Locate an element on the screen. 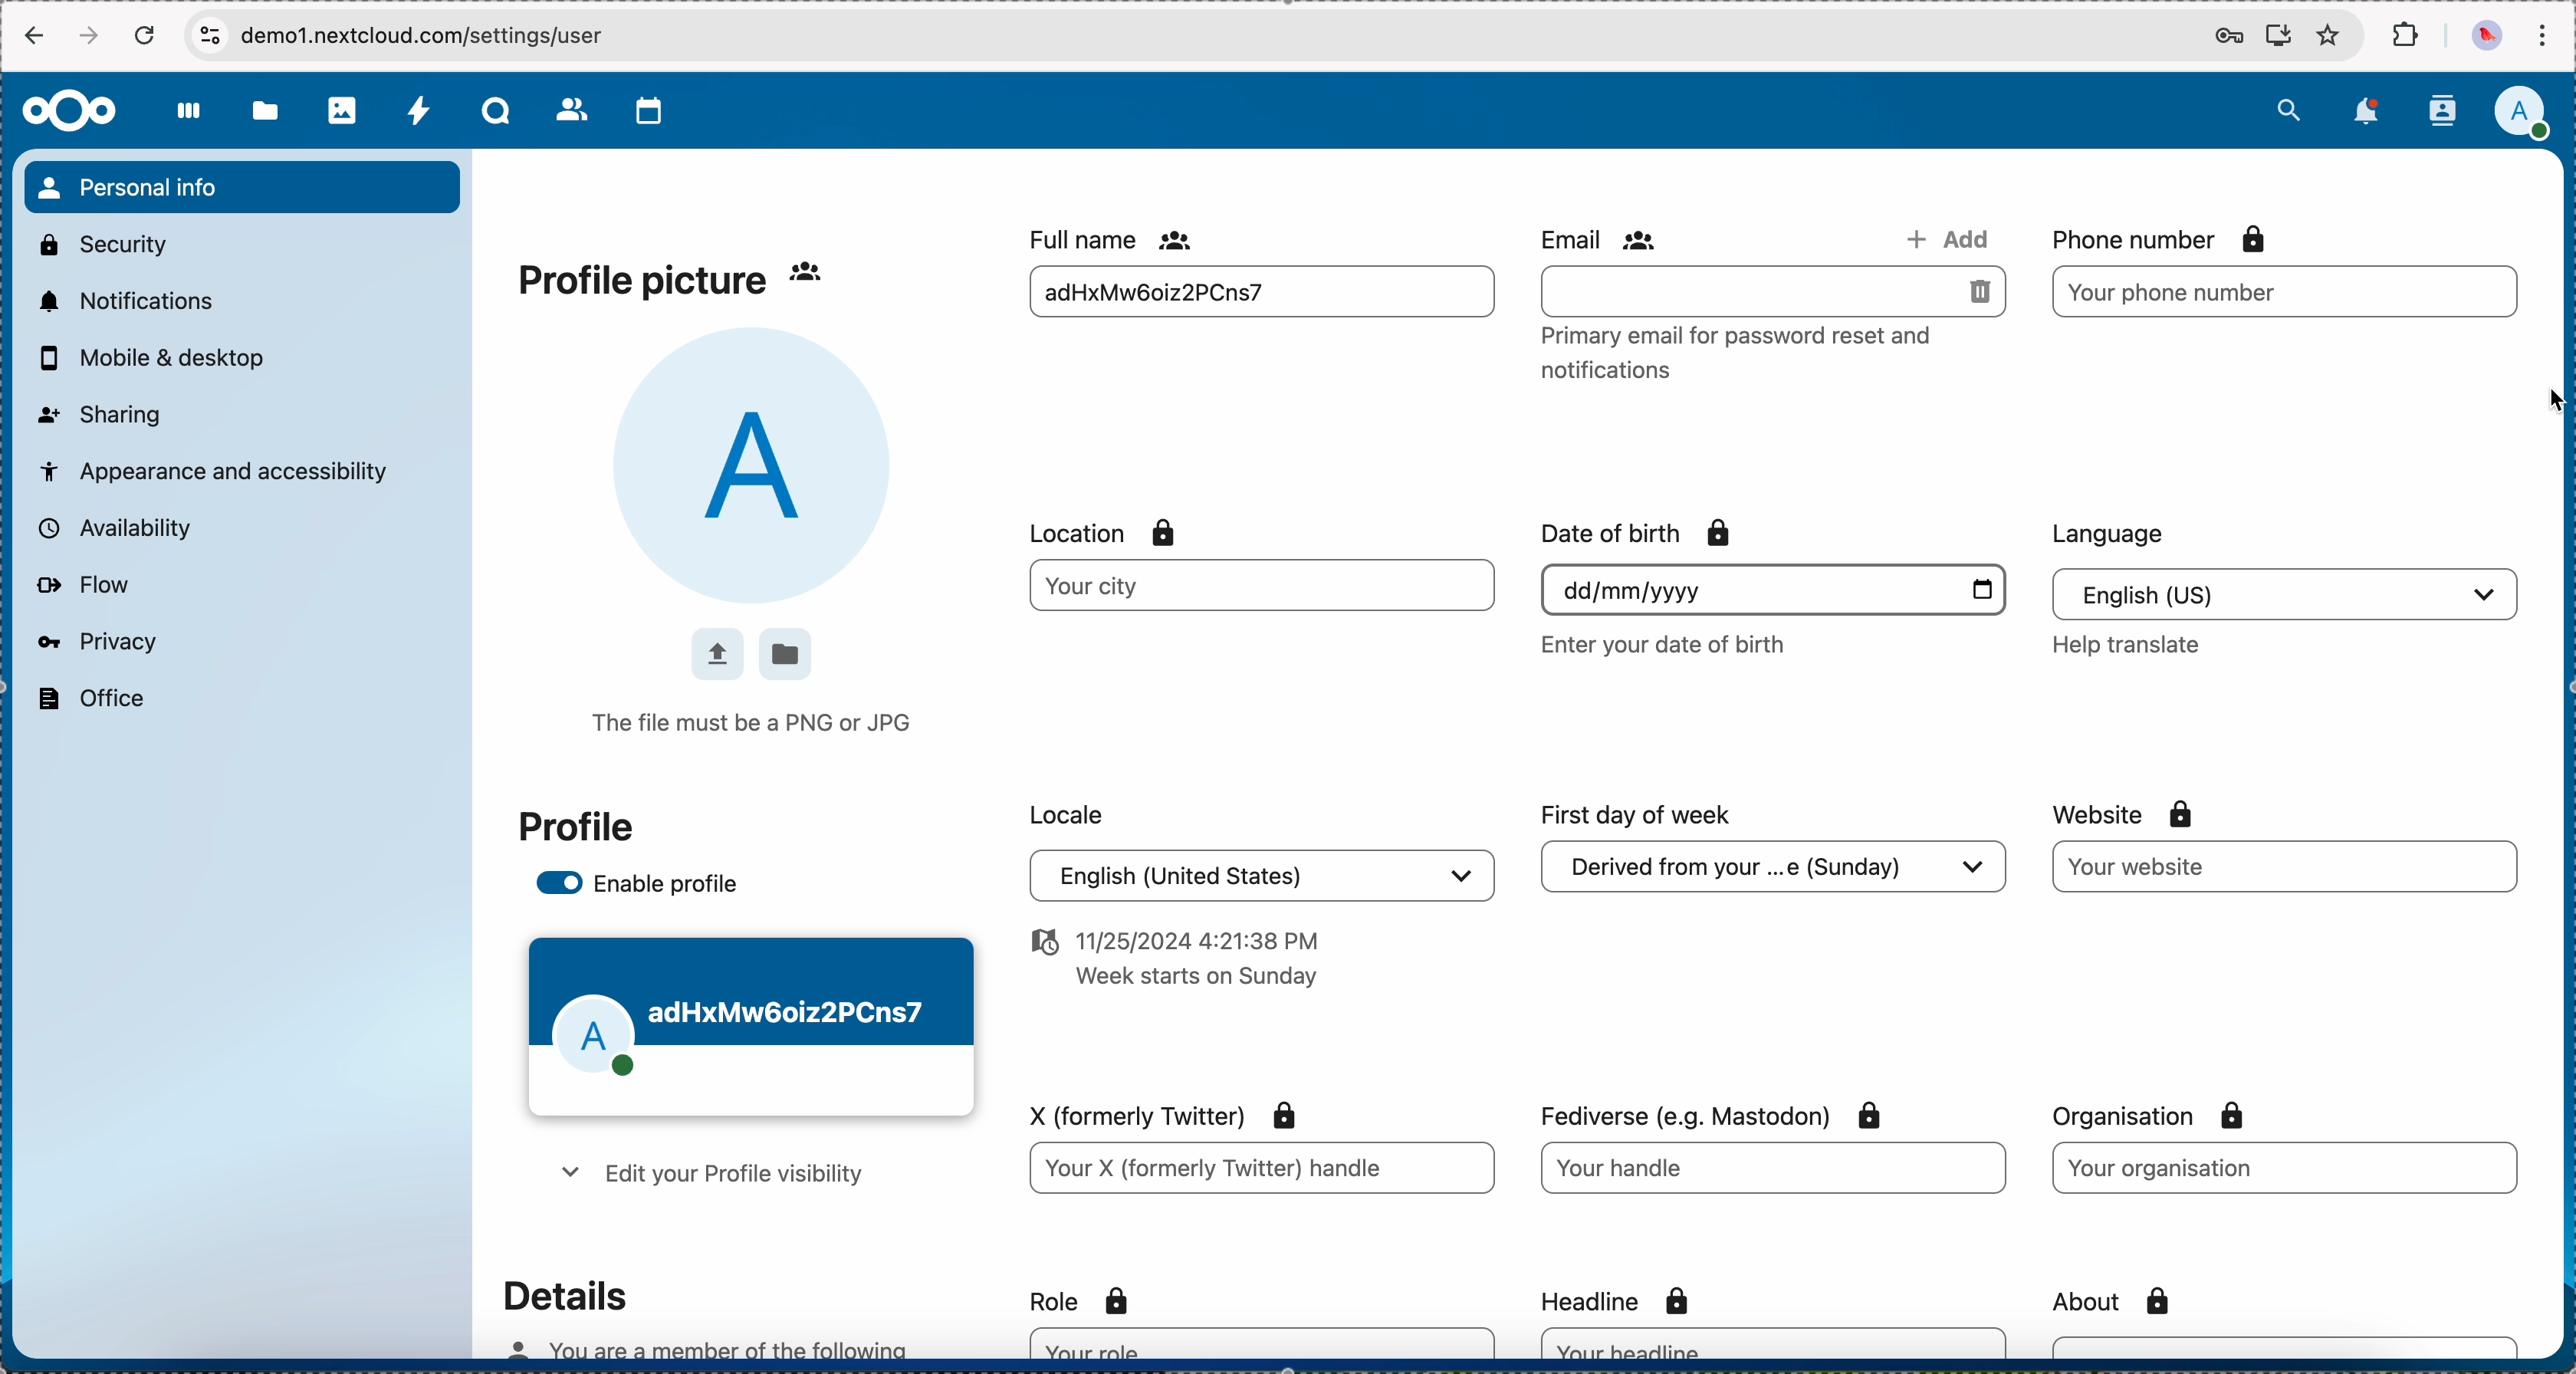  enter your date of birth is located at coordinates (1665, 644).